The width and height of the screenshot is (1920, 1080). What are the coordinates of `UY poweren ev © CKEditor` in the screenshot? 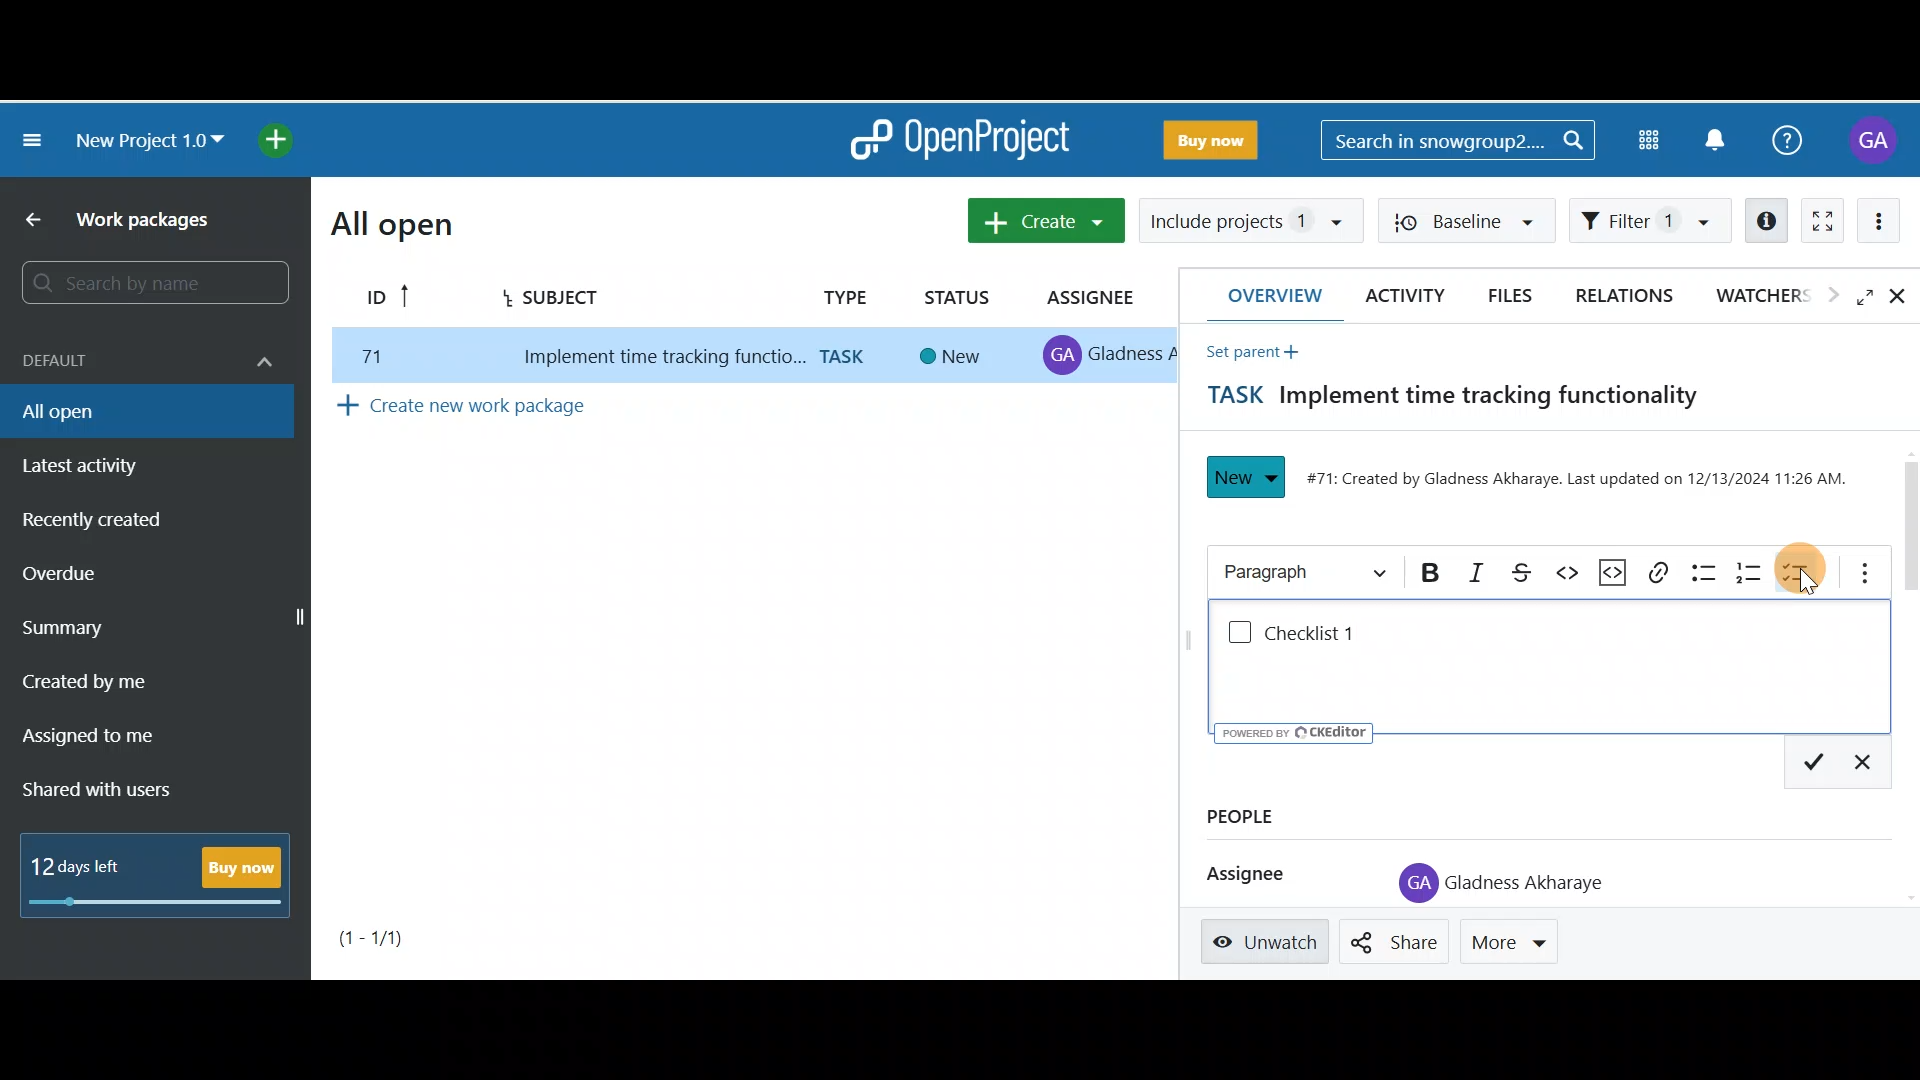 It's located at (1294, 732).